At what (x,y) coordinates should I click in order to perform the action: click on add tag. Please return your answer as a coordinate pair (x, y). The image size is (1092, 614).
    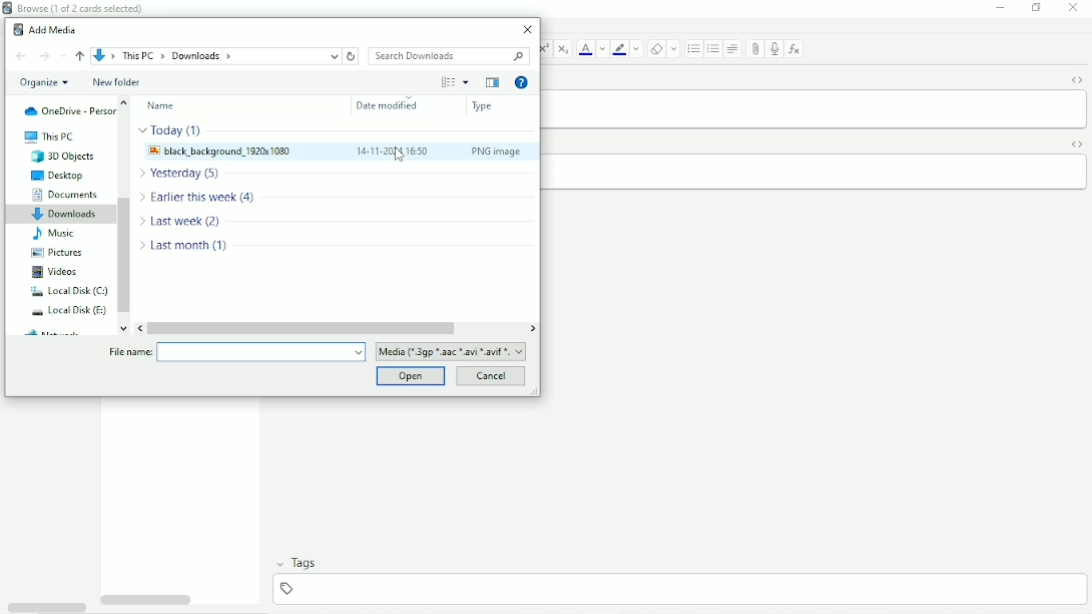
    Looking at the image, I should click on (676, 589).